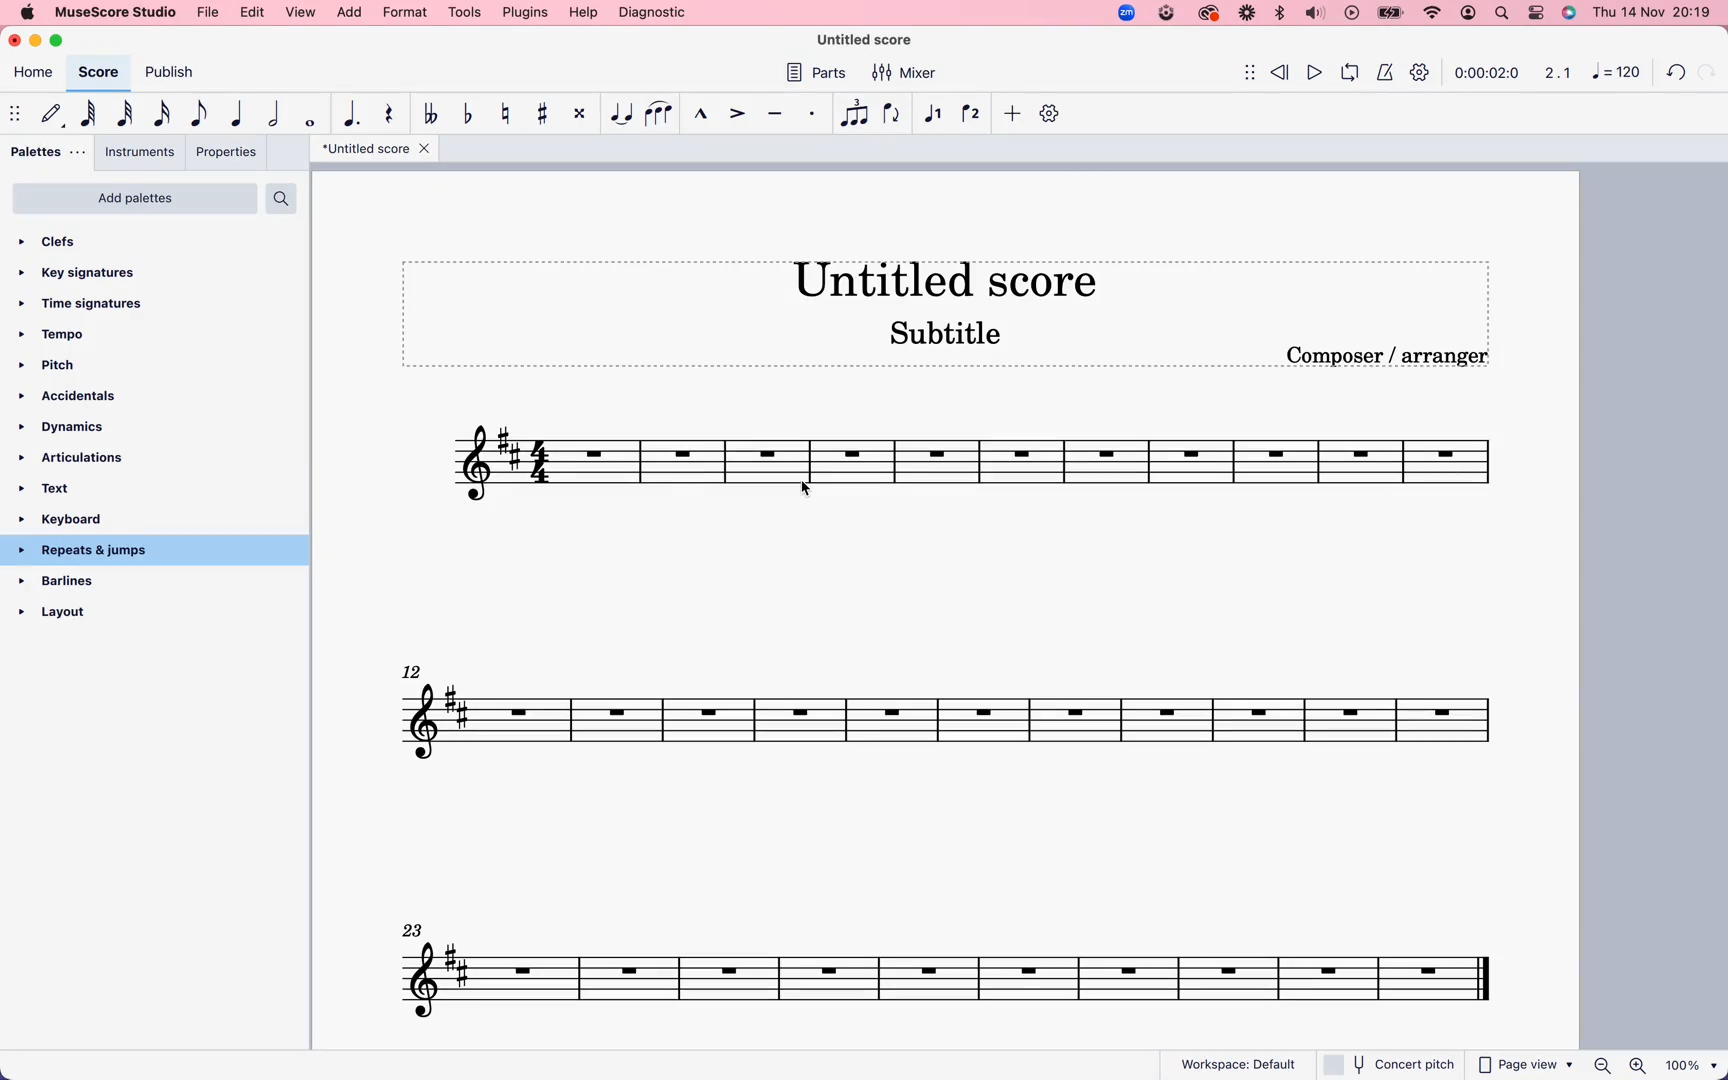 Image resolution: width=1728 pixels, height=1080 pixels. I want to click on help, so click(582, 13).